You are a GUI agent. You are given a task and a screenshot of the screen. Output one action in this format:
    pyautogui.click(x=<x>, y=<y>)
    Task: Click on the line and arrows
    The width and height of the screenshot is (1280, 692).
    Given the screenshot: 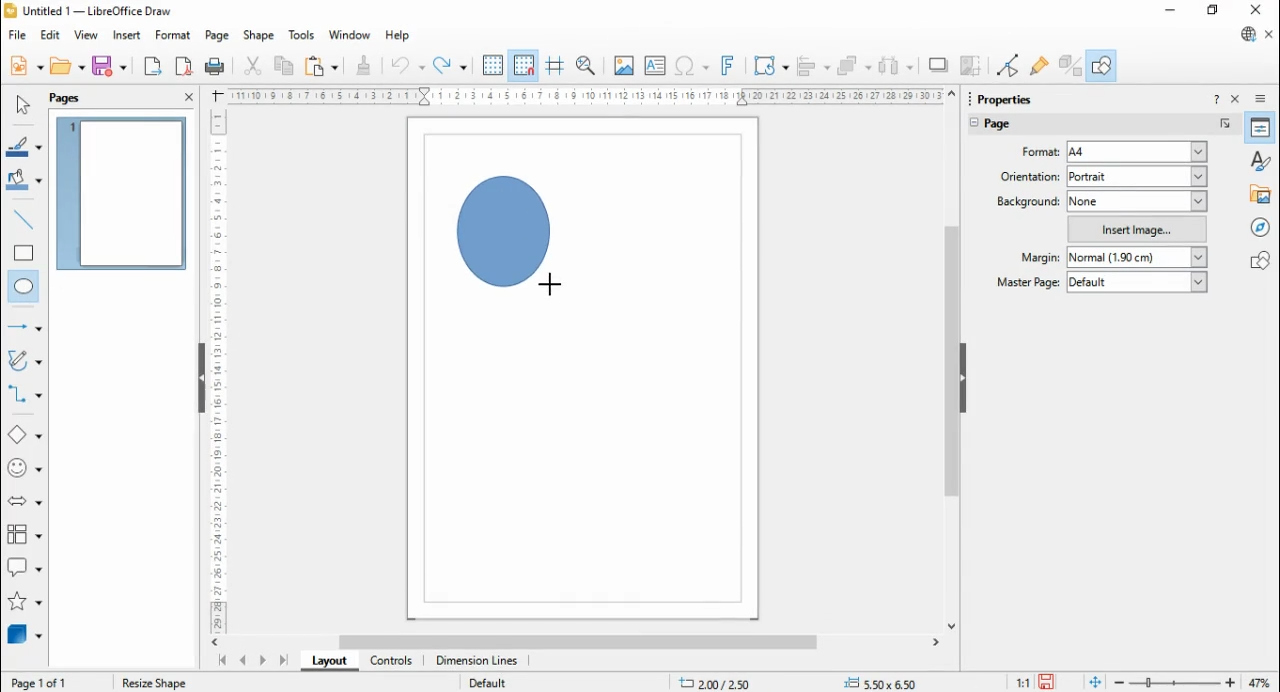 What is the action you would take?
    pyautogui.click(x=25, y=327)
    